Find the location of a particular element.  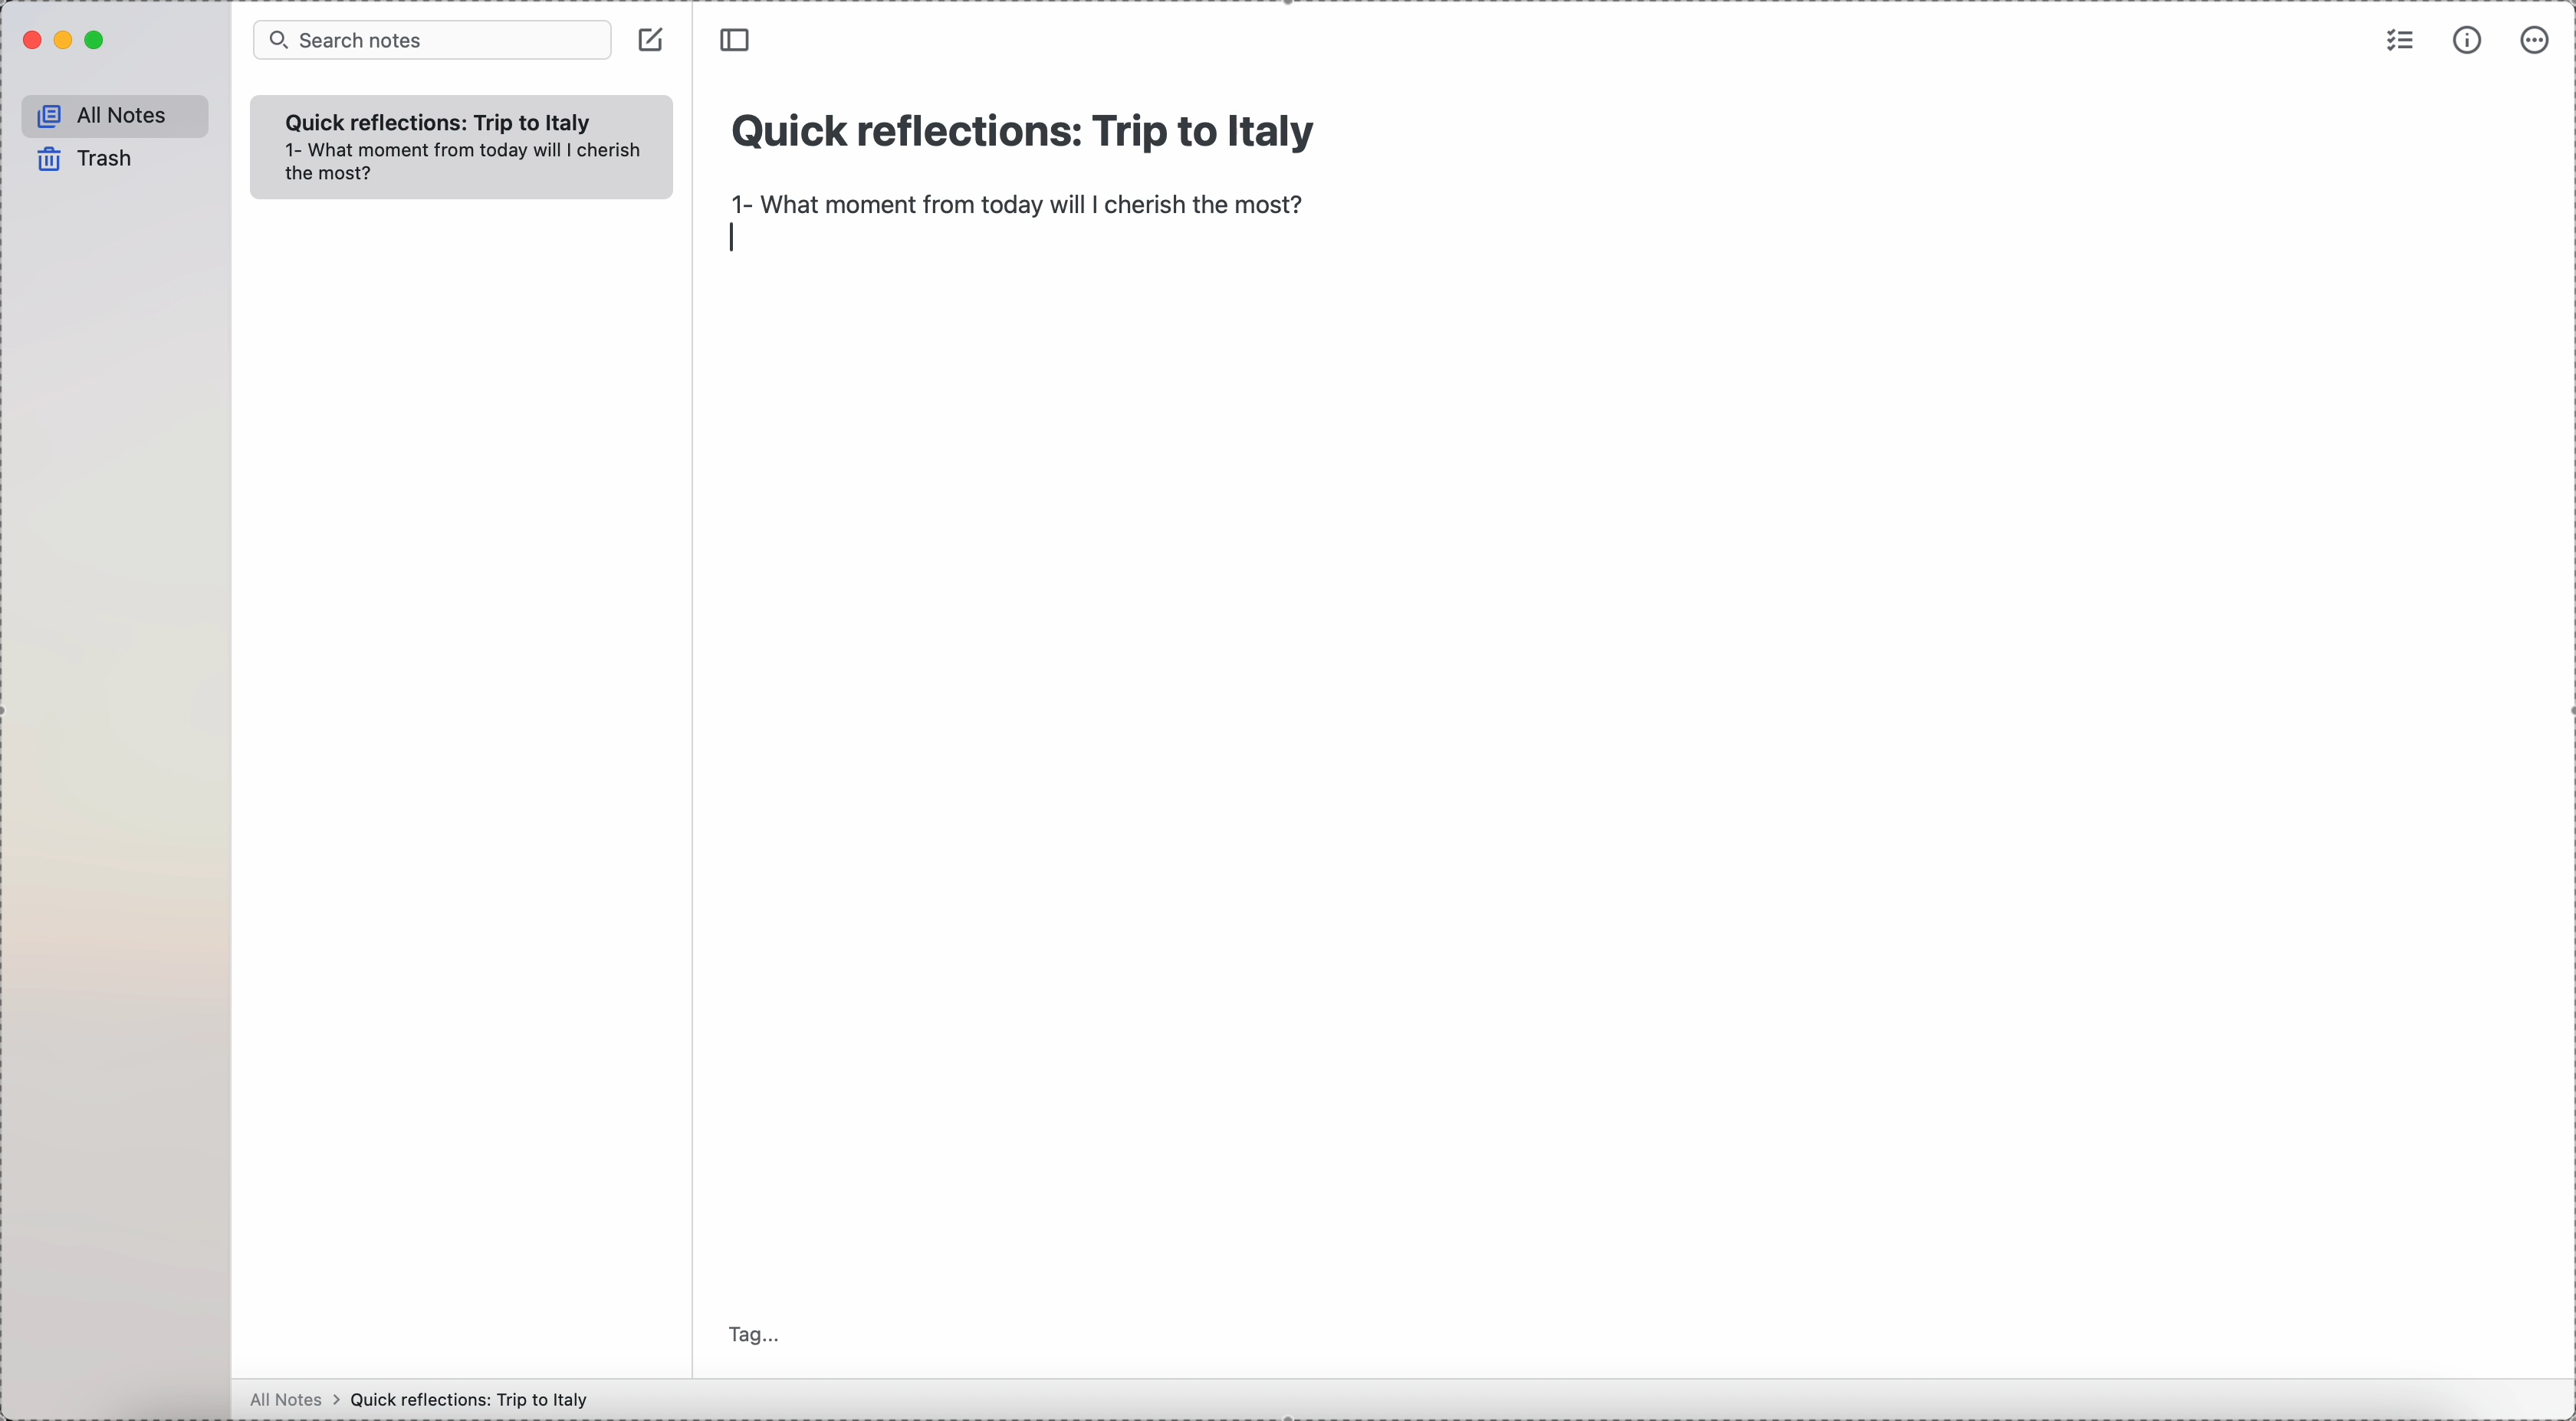

1- What moment from today will I cherish the most? is located at coordinates (1021, 207).